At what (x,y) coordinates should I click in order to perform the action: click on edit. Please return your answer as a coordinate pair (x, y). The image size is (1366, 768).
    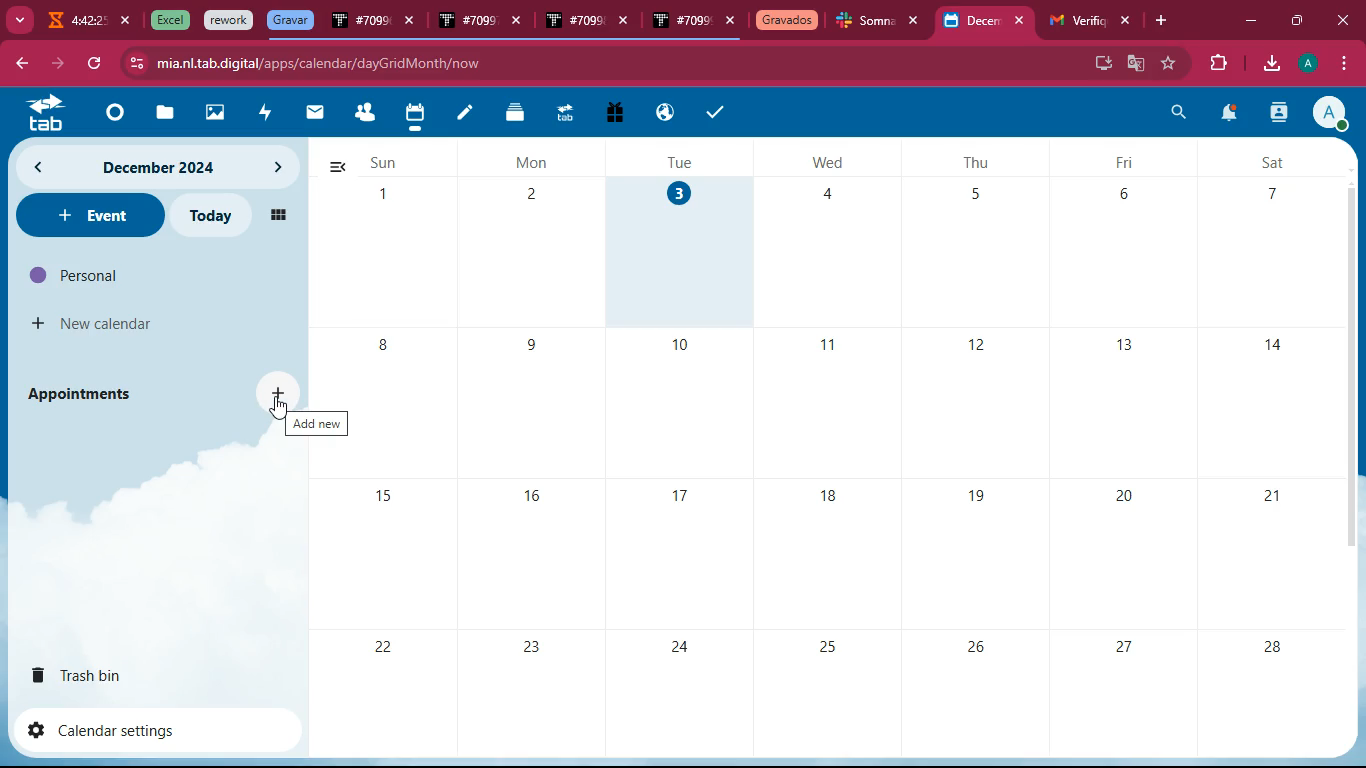
    Looking at the image, I should click on (465, 115).